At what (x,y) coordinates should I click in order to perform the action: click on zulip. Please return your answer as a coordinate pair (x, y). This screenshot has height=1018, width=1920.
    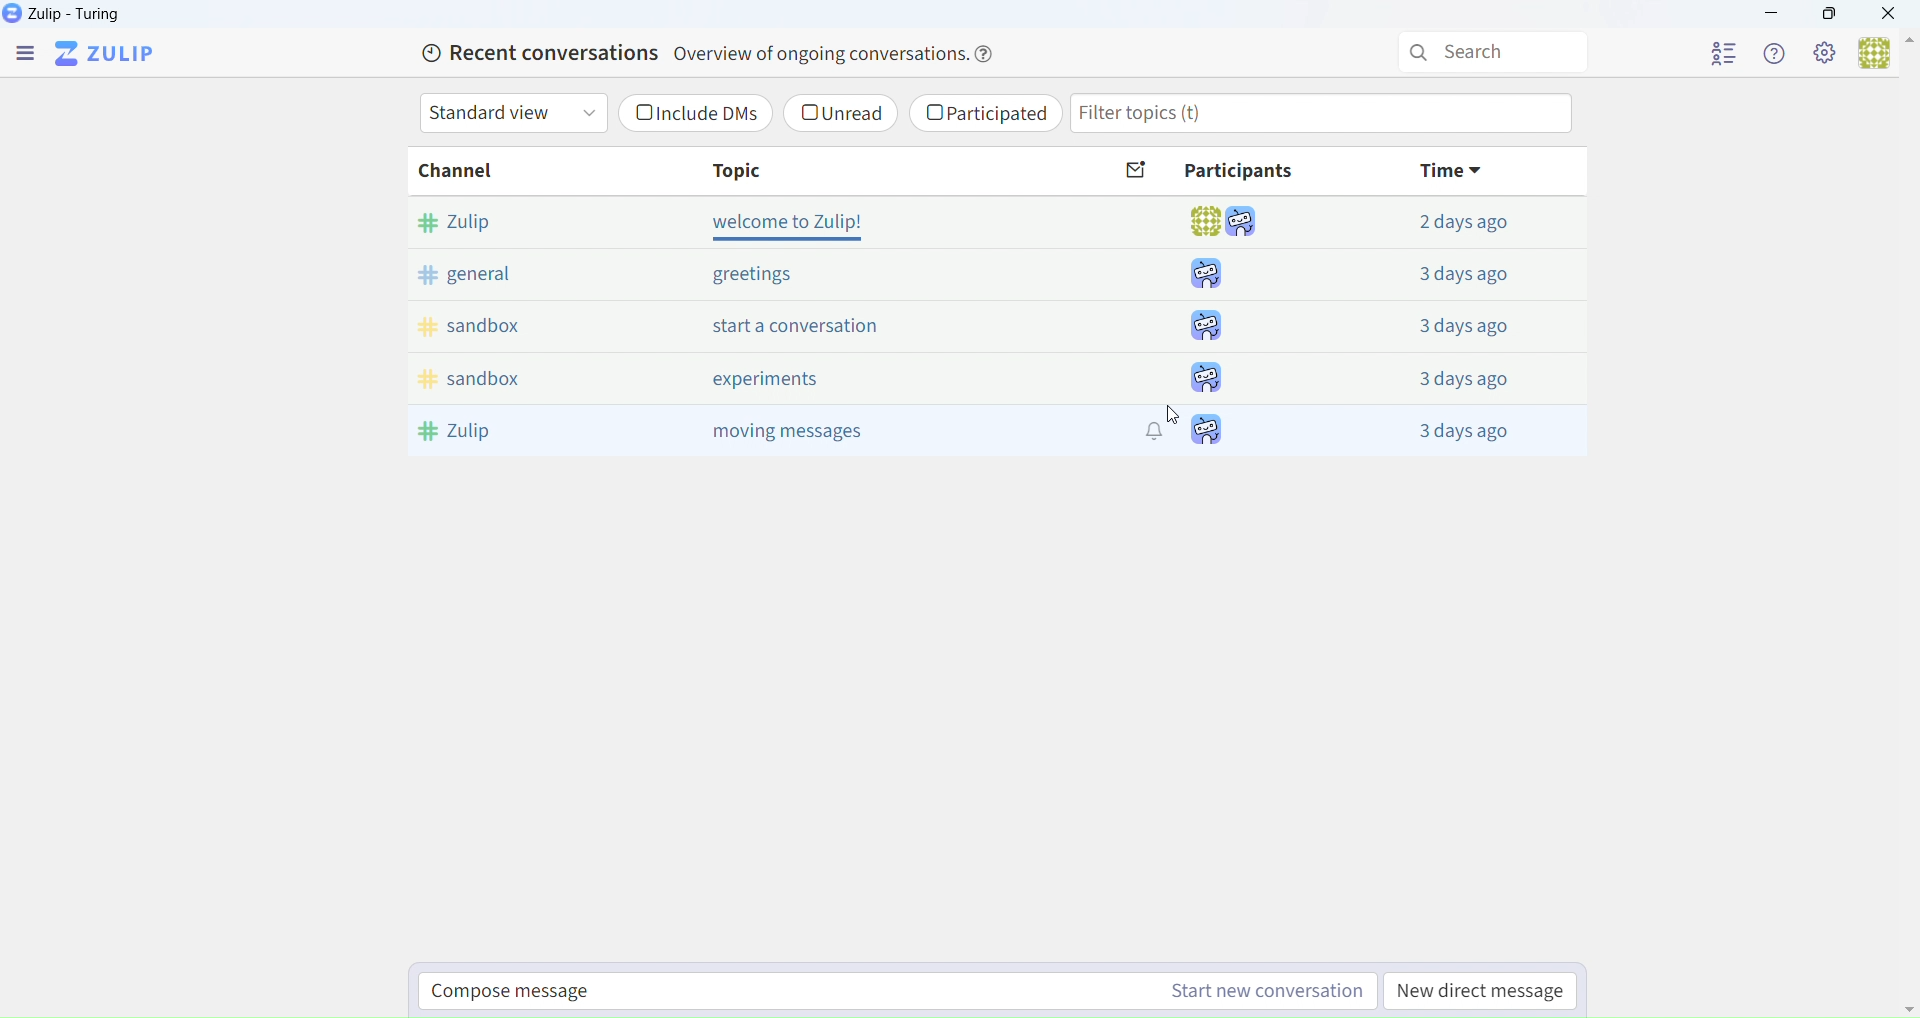
    Looking at the image, I should click on (474, 436).